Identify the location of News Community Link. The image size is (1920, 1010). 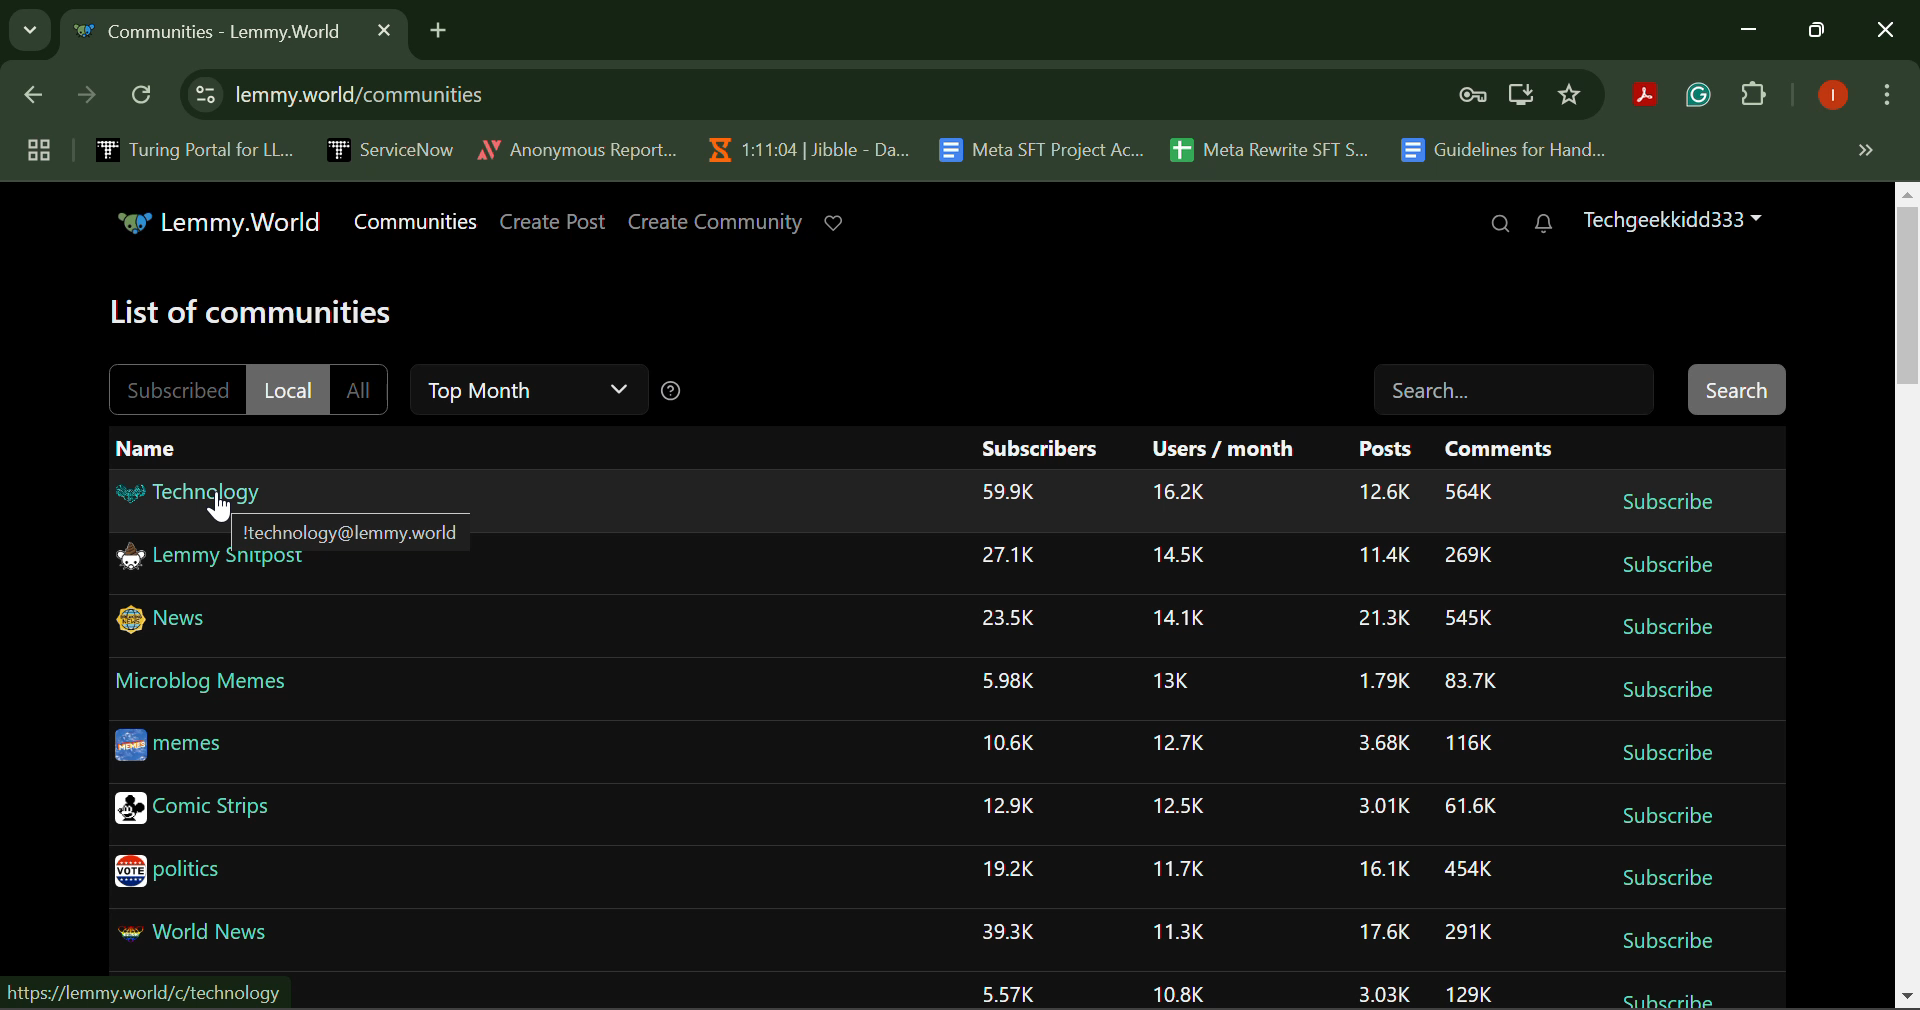
(172, 621).